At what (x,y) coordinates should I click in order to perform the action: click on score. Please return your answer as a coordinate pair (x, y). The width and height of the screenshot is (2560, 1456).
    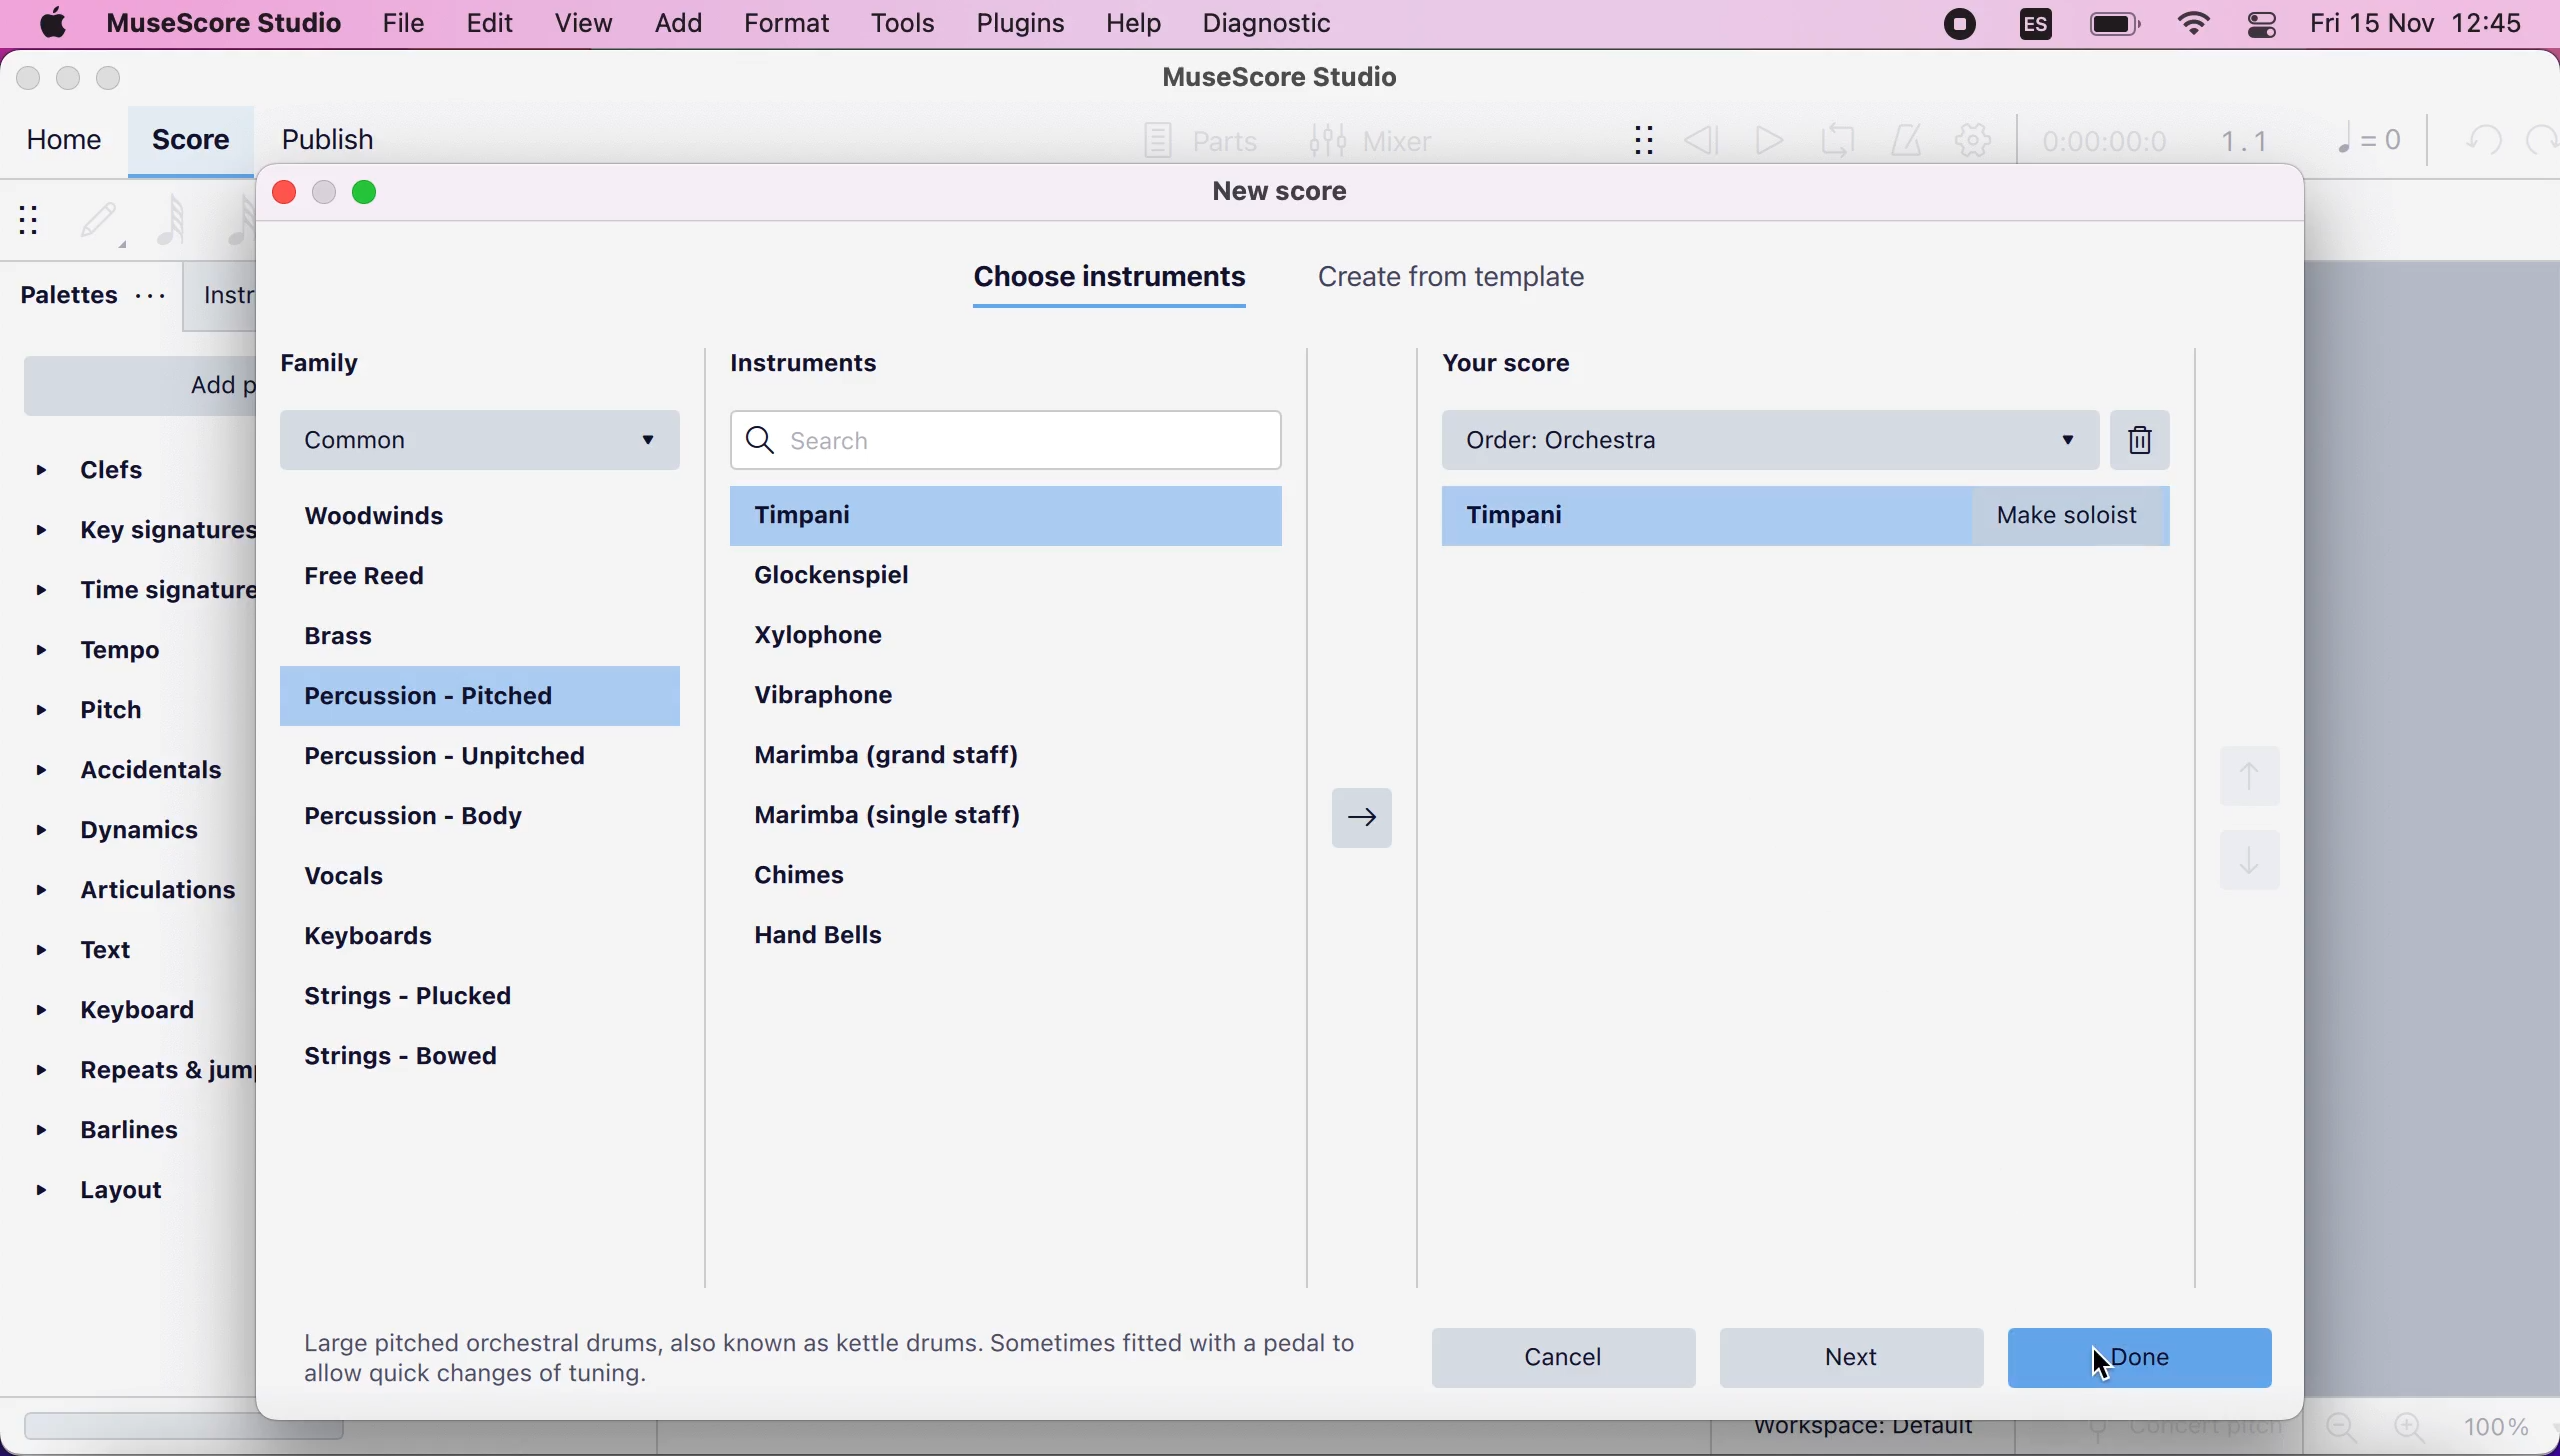
    Looking at the image, I should click on (190, 142).